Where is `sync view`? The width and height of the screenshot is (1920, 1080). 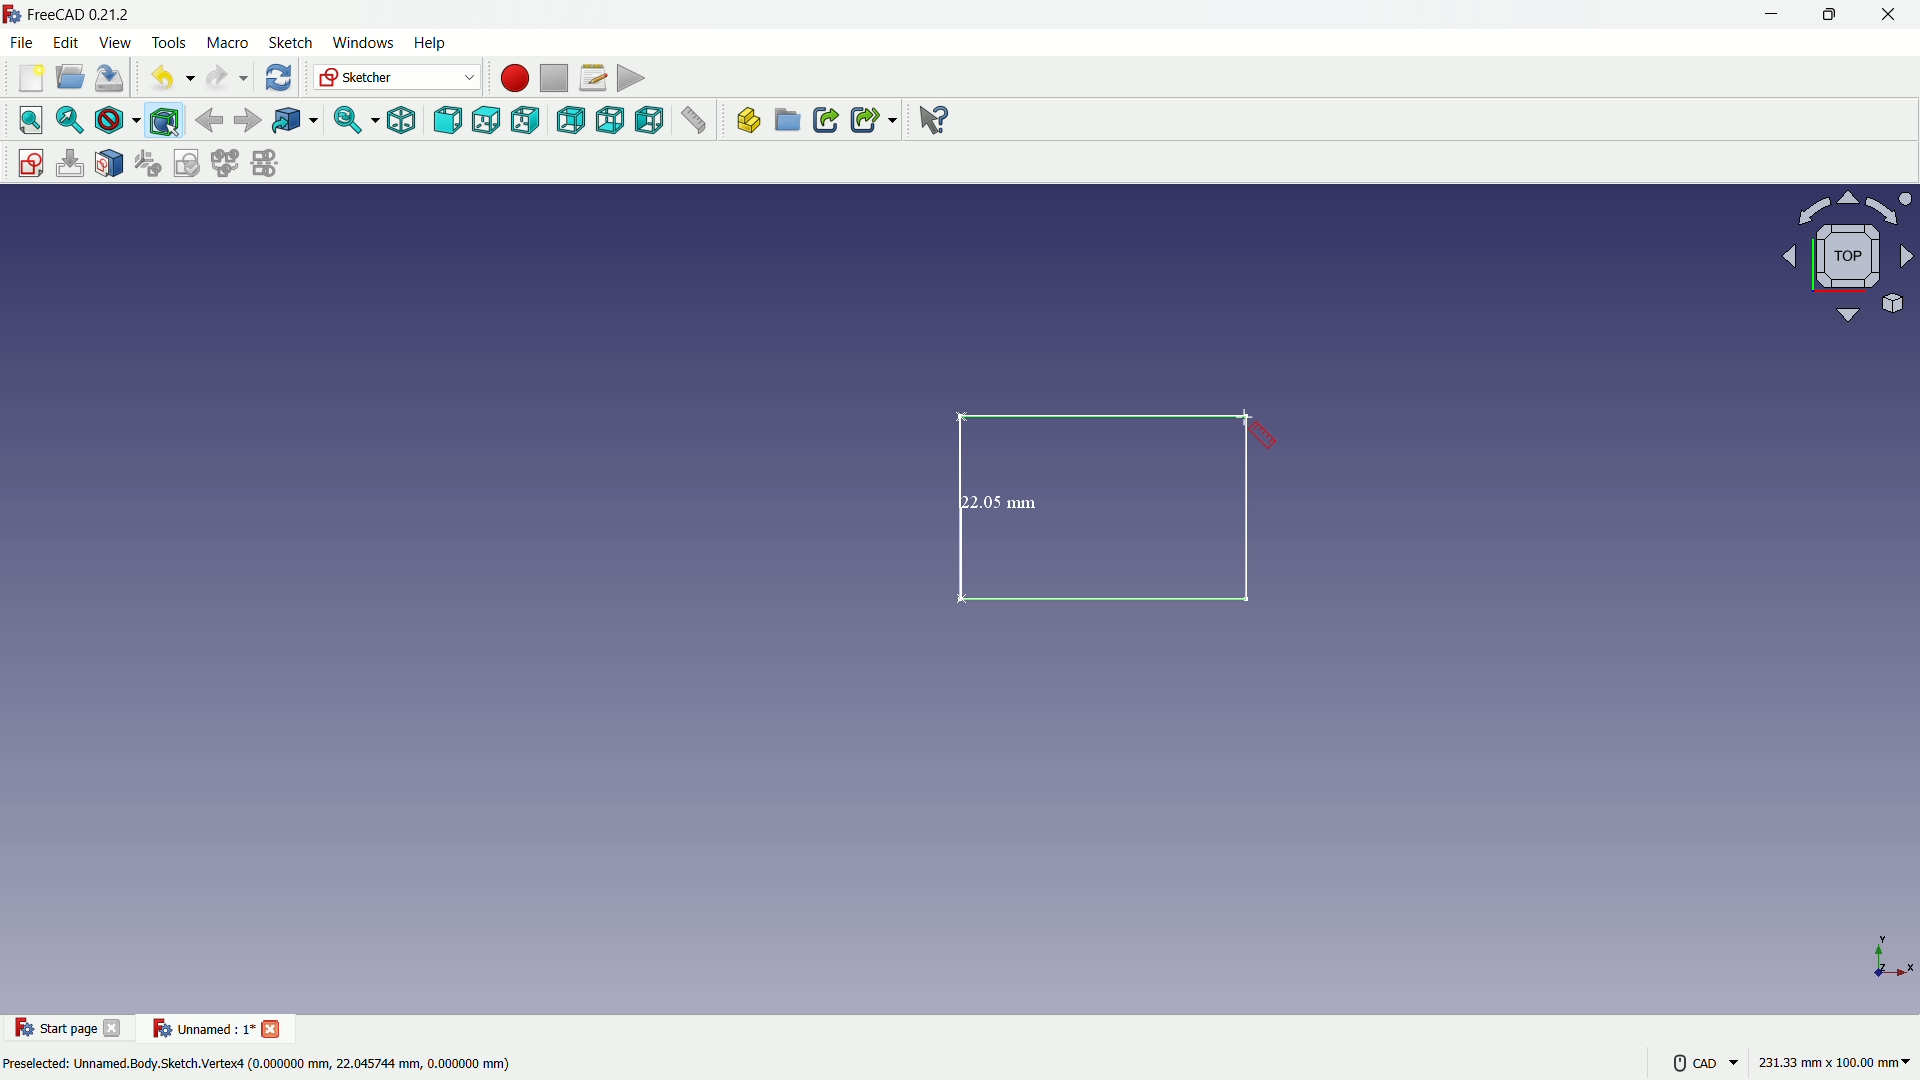 sync view is located at coordinates (349, 121).